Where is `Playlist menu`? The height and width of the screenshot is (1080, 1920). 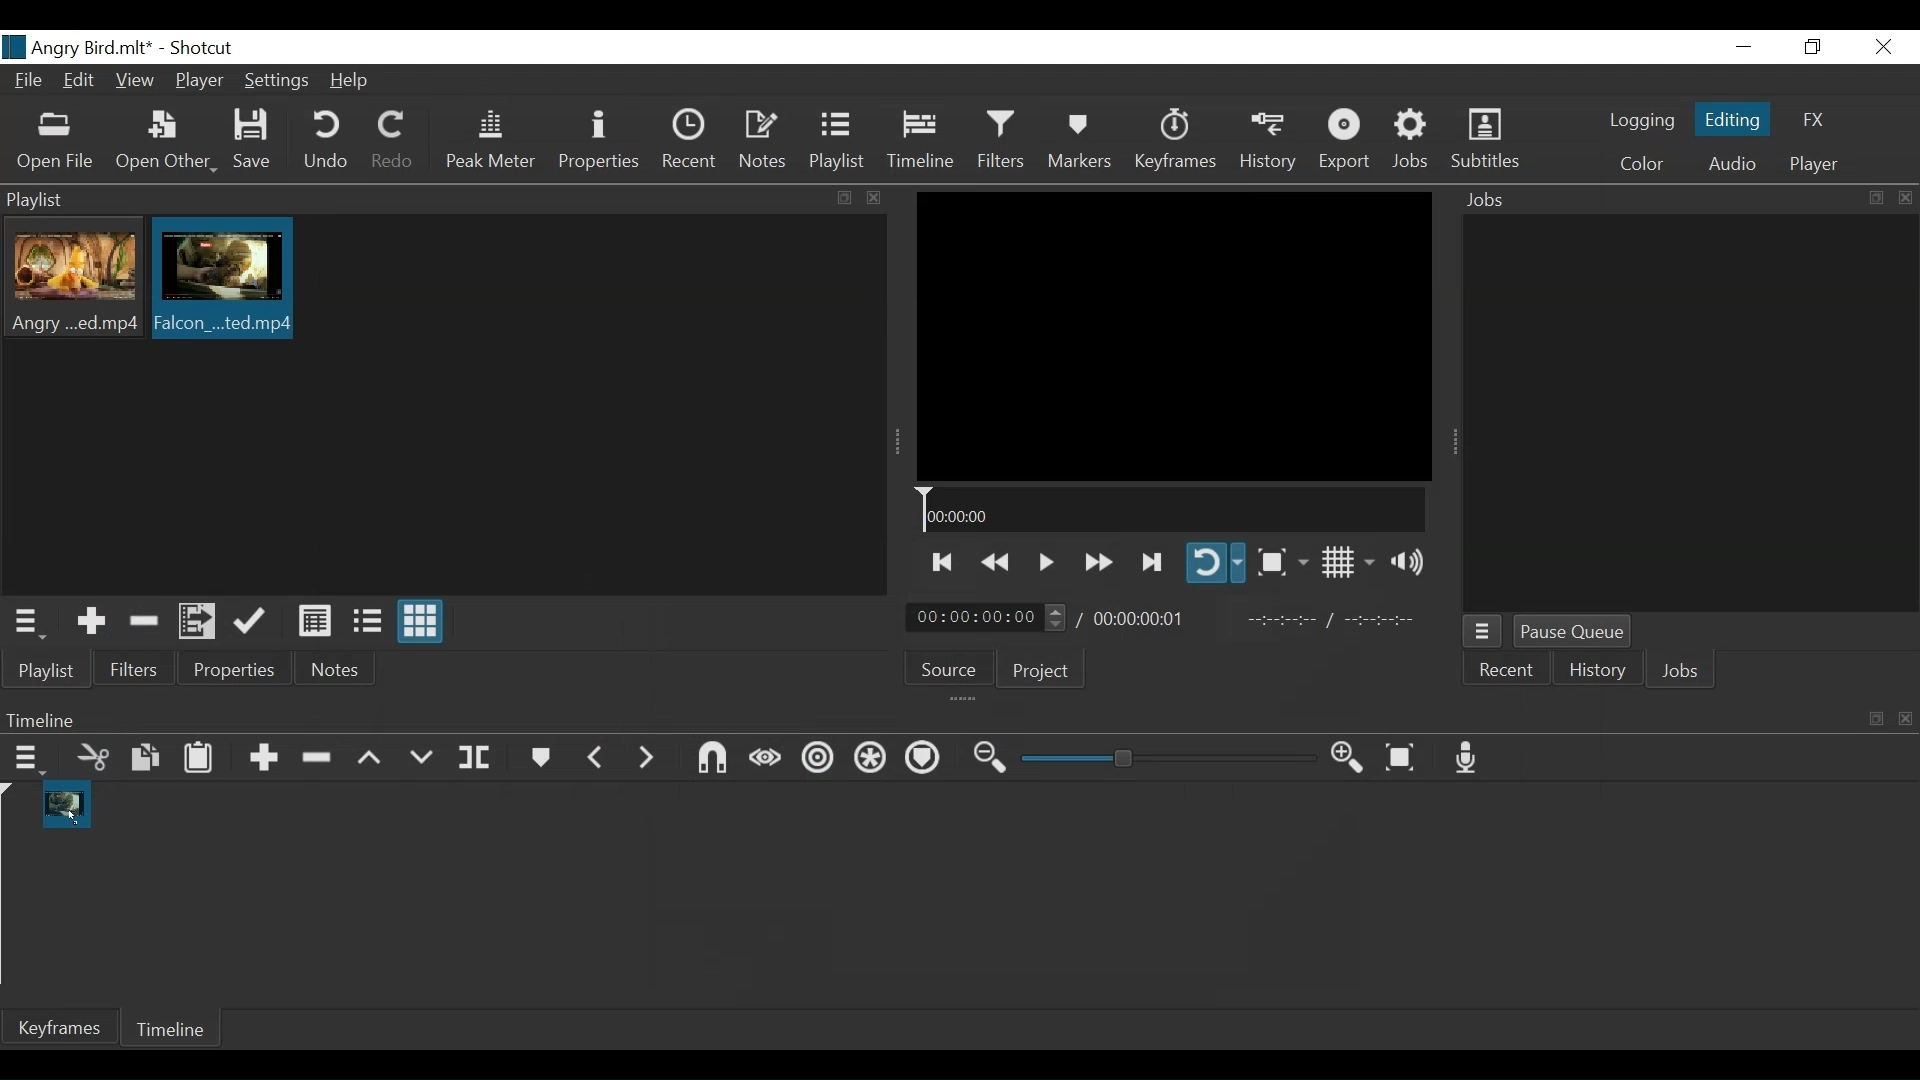
Playlist menu is located at coordinates (31, 622).